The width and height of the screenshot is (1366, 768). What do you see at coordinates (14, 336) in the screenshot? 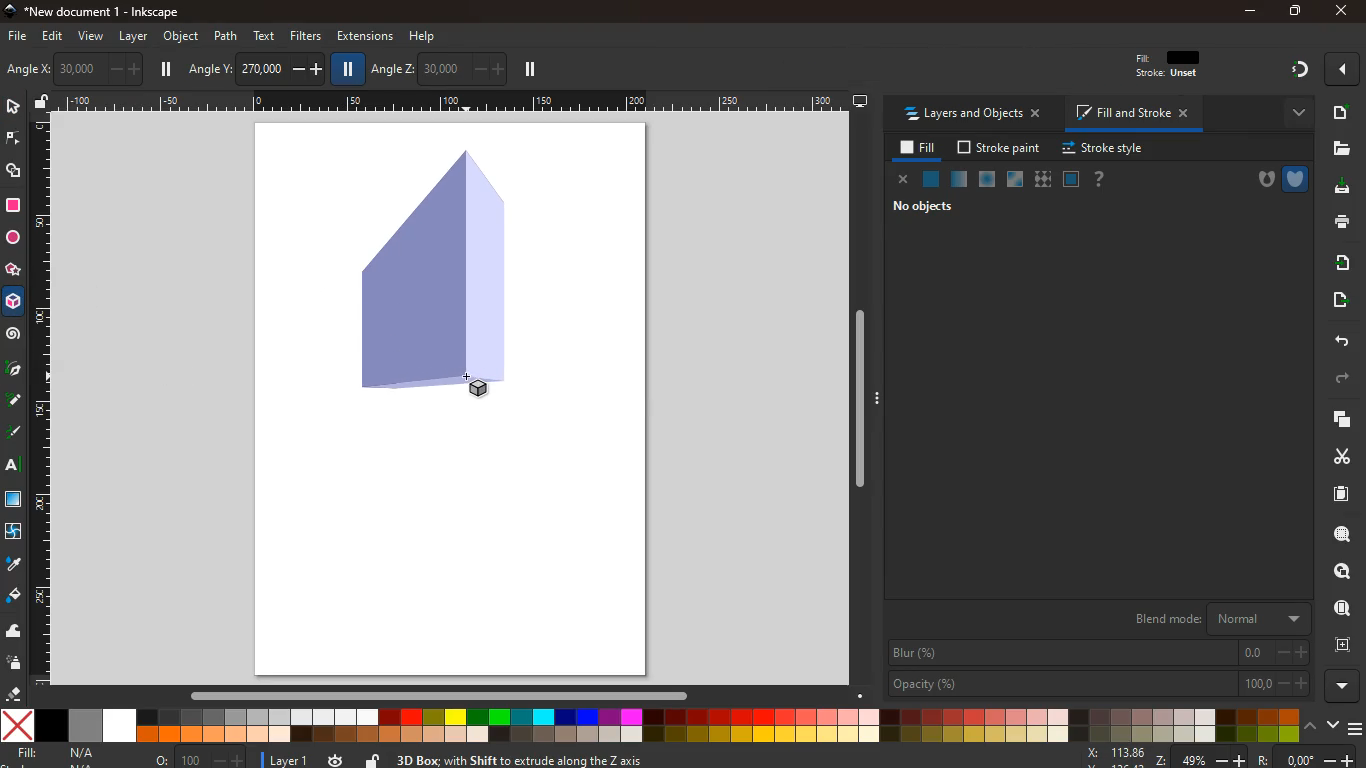
I see `spiral` at bounding box center [14, 336].